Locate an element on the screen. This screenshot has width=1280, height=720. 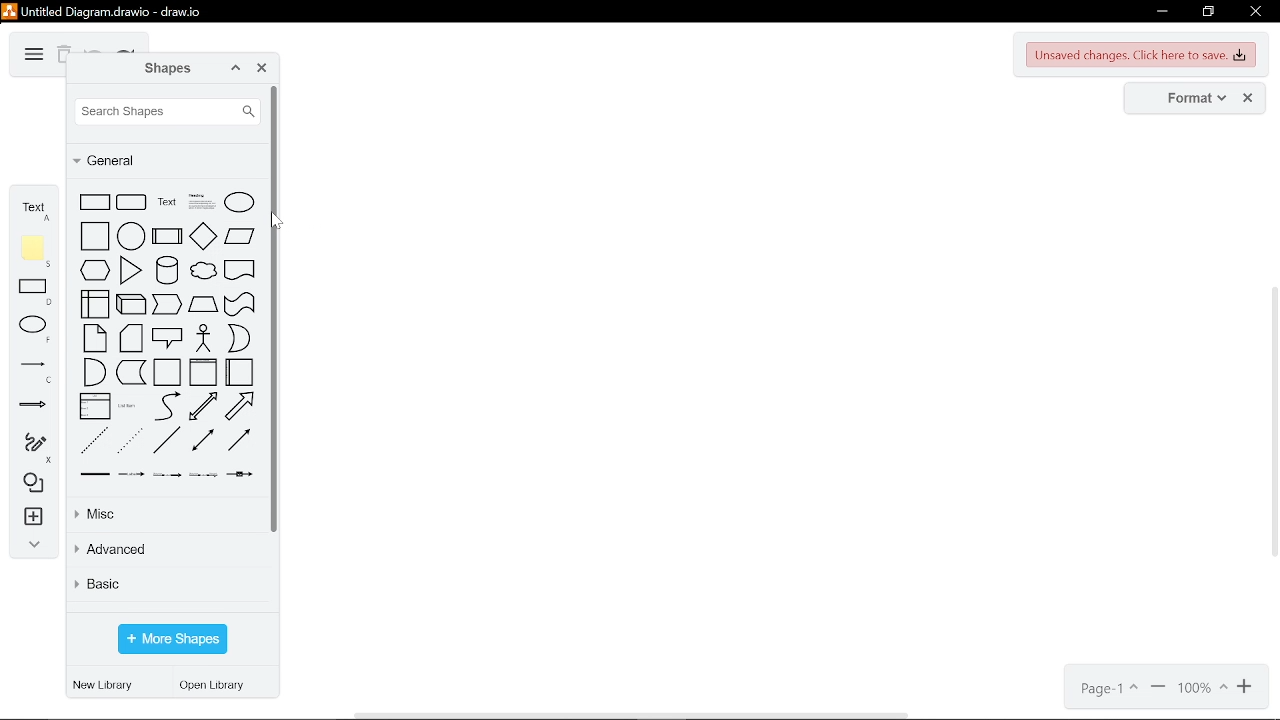
vertical container is located at coordinates (203, 372).